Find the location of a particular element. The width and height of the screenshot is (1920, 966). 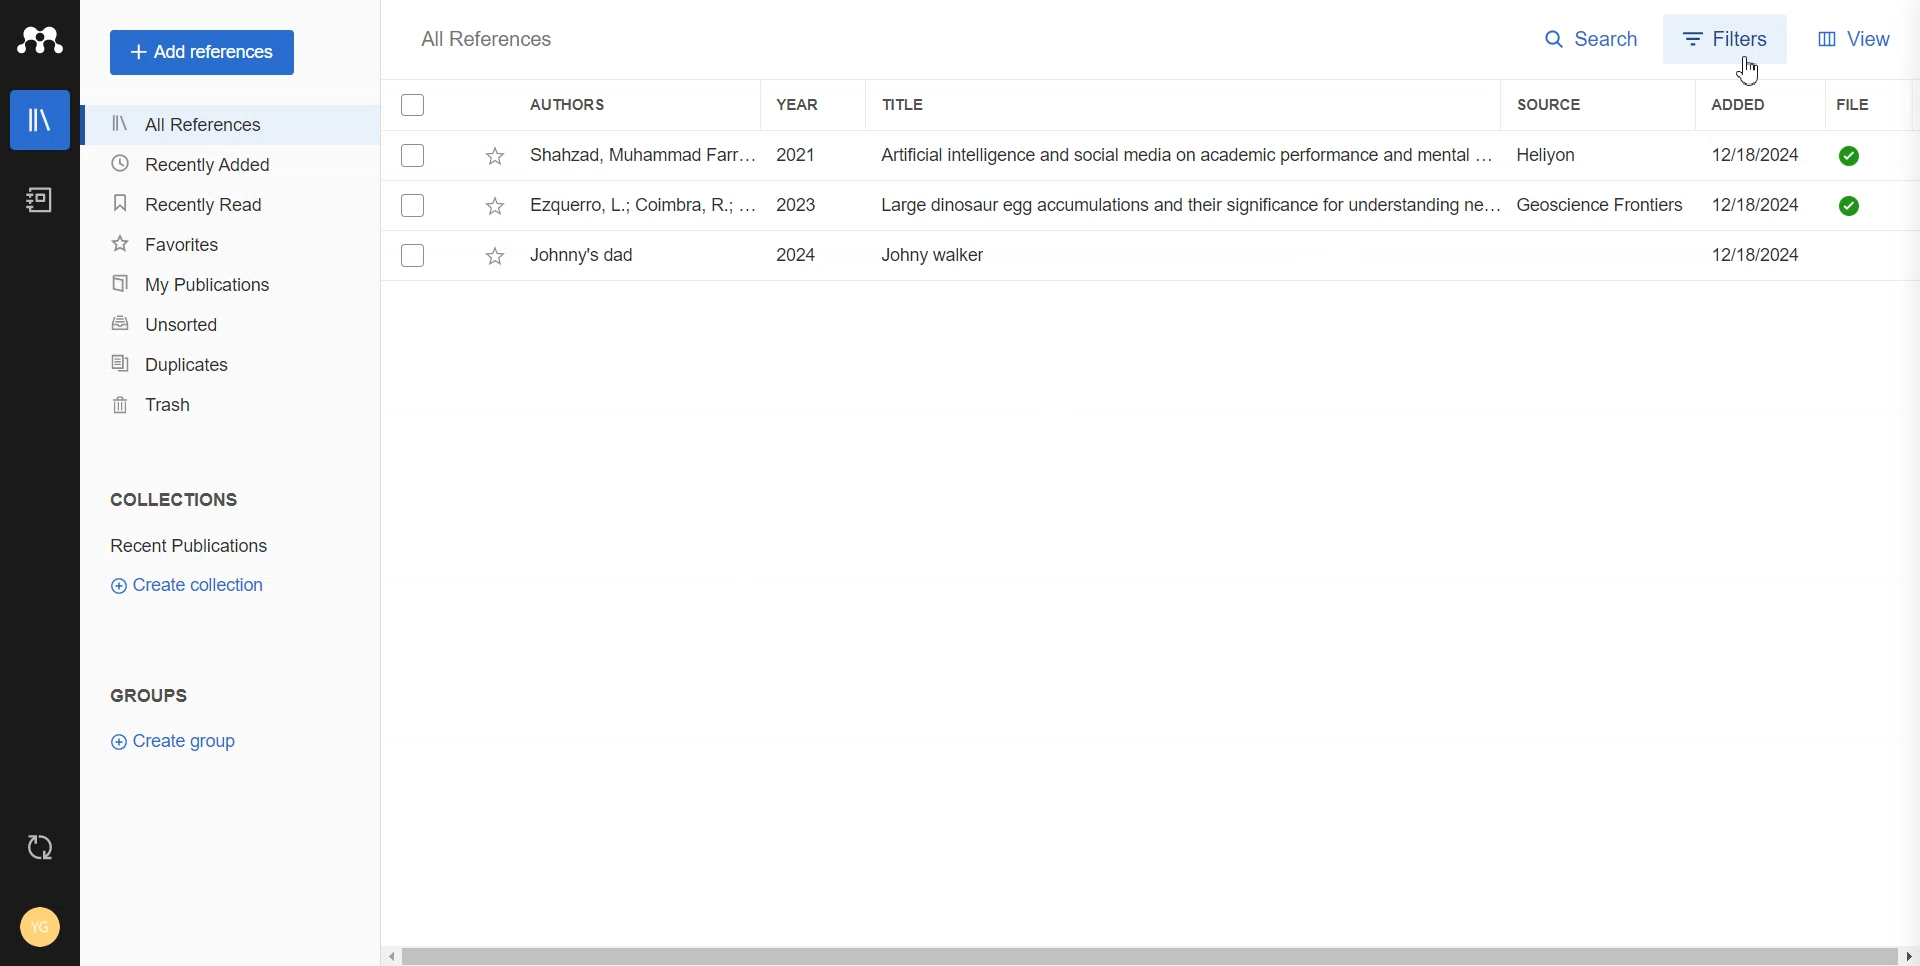

Shahzad, Muhammad Farr... 2021 Artificial intelligence and social media on academic performance and mental ...  Heliyon 12/18/2024 is located at coordinates (1173, 156).